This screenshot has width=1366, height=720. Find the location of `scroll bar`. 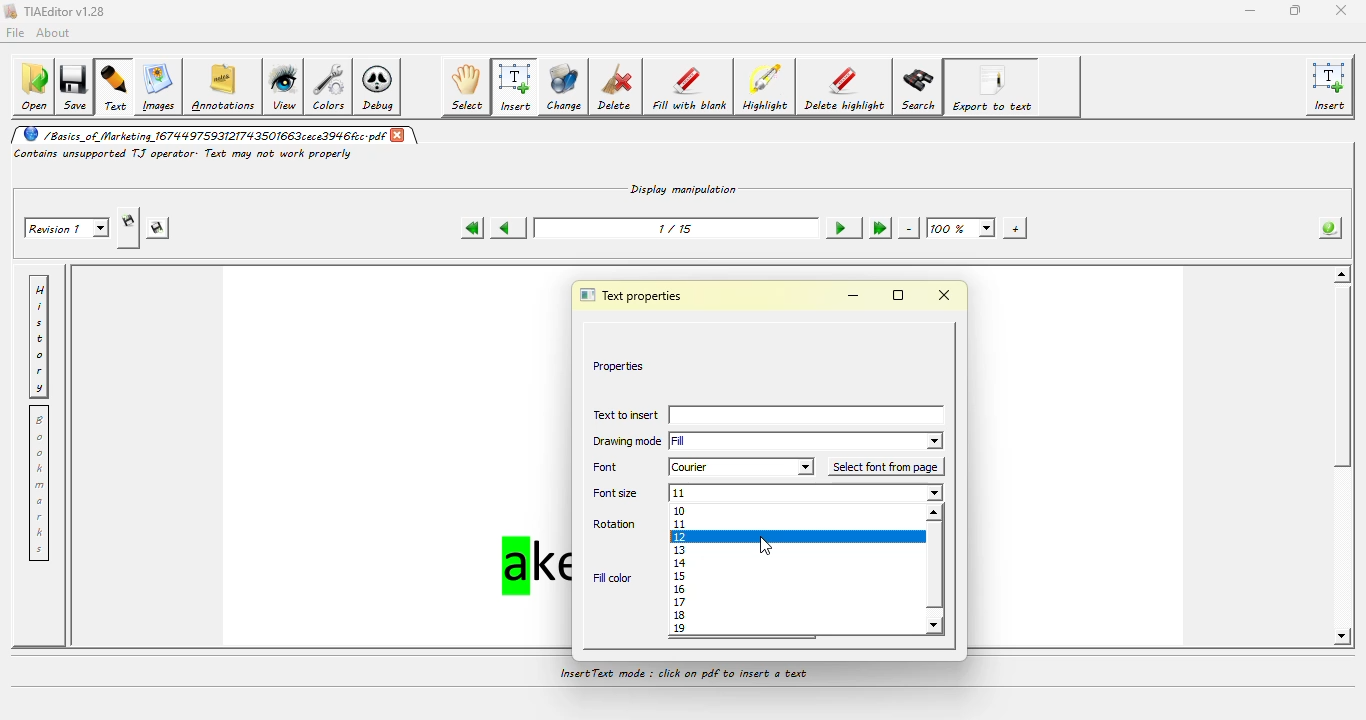

scroll bar is located at coordinates (934, 569).